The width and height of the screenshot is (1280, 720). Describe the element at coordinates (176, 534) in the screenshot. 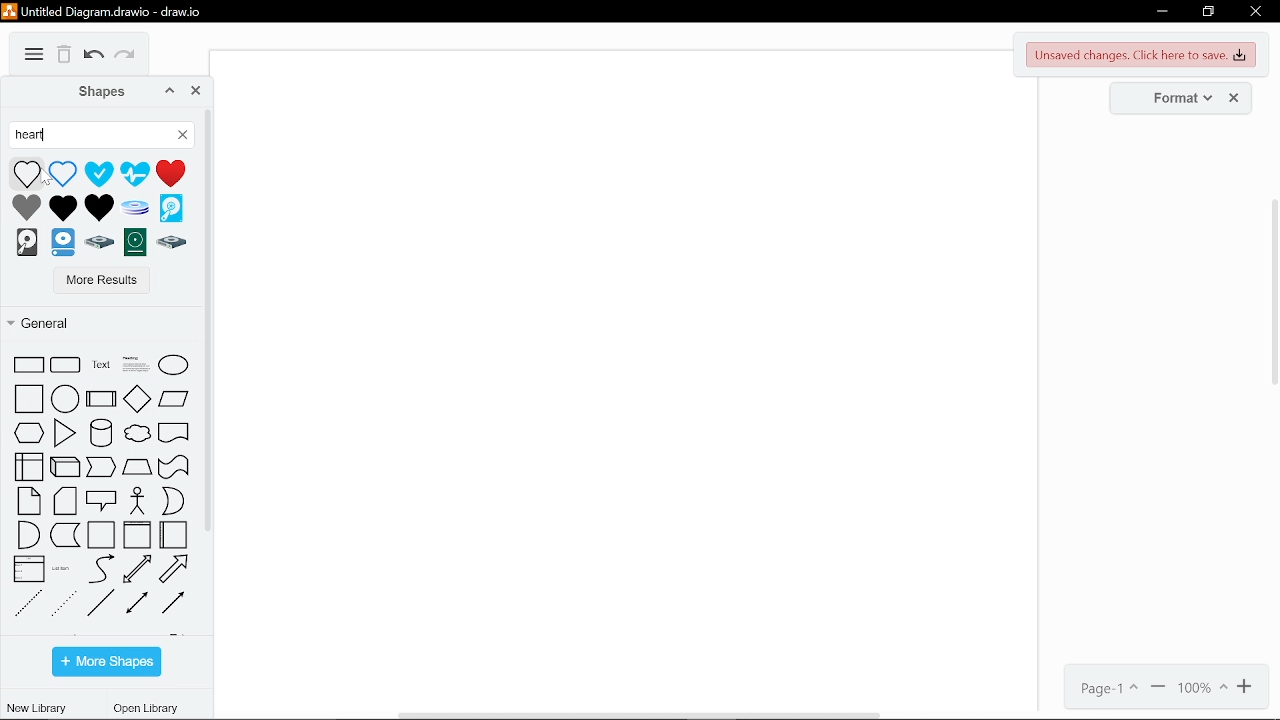

I see `horizontal container` at that location.